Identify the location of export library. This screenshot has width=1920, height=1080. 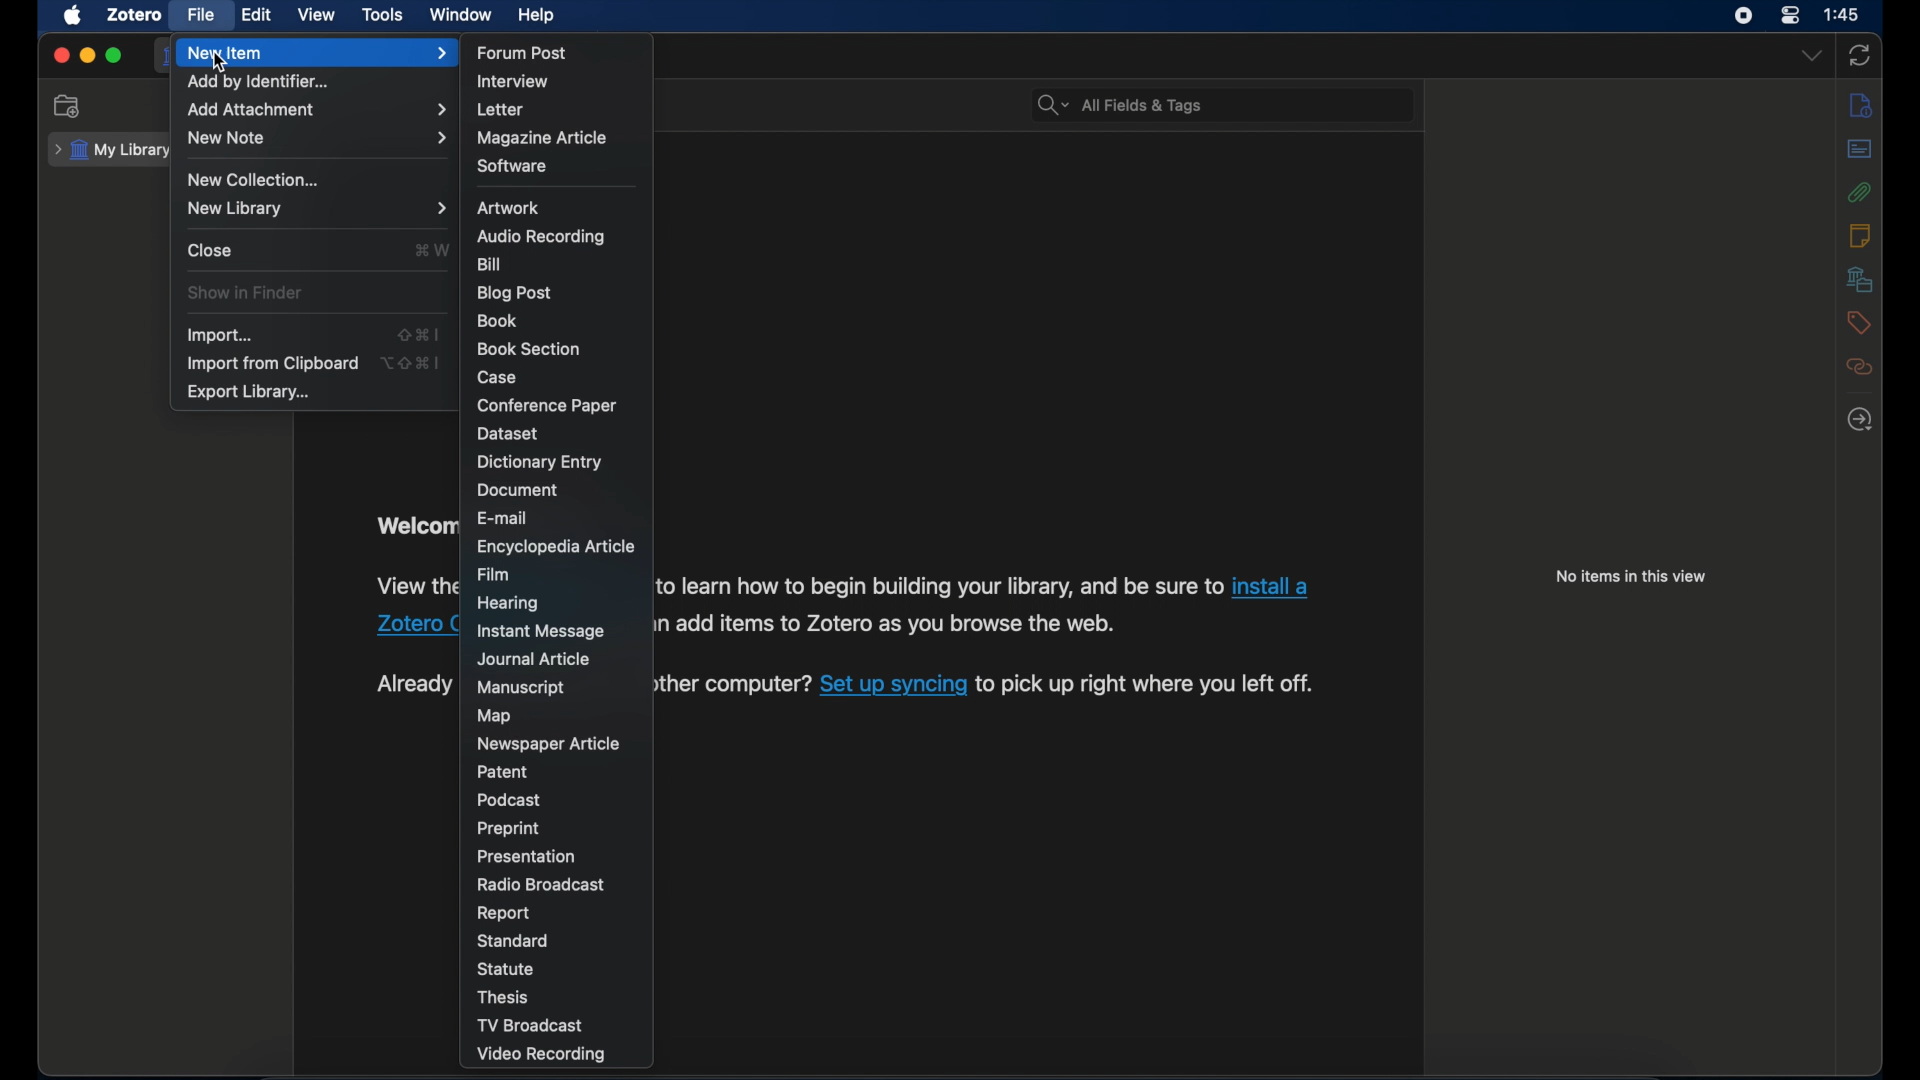
(251, 392).